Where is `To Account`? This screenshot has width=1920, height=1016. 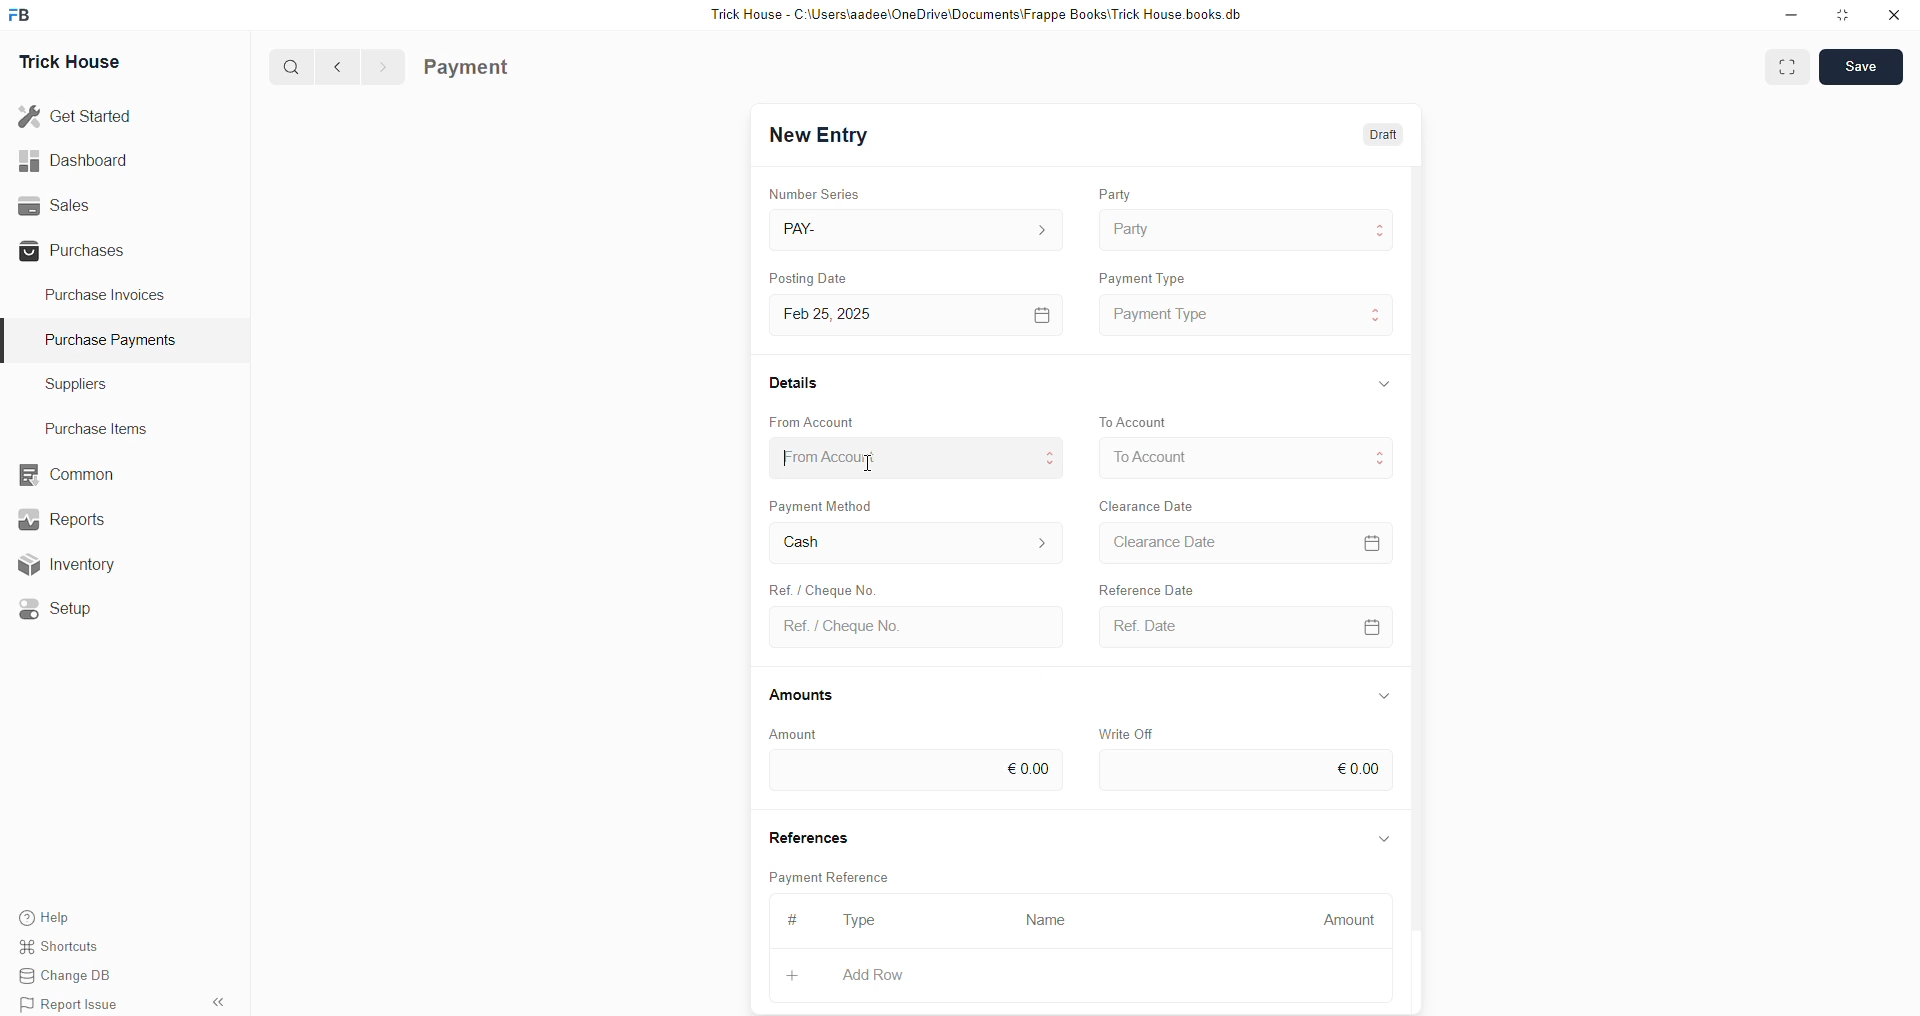 To Account is located at coordinates (1152, 456).